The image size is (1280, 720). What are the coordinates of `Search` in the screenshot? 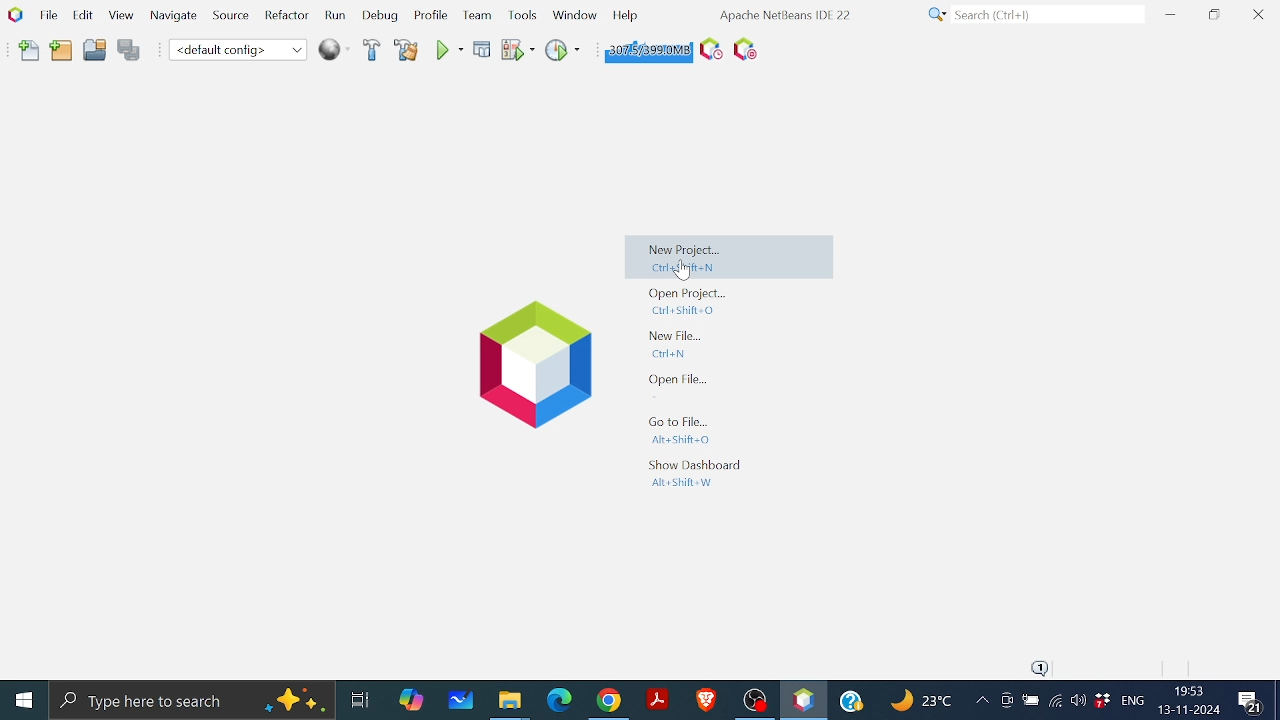 It's located at (1032, 15).